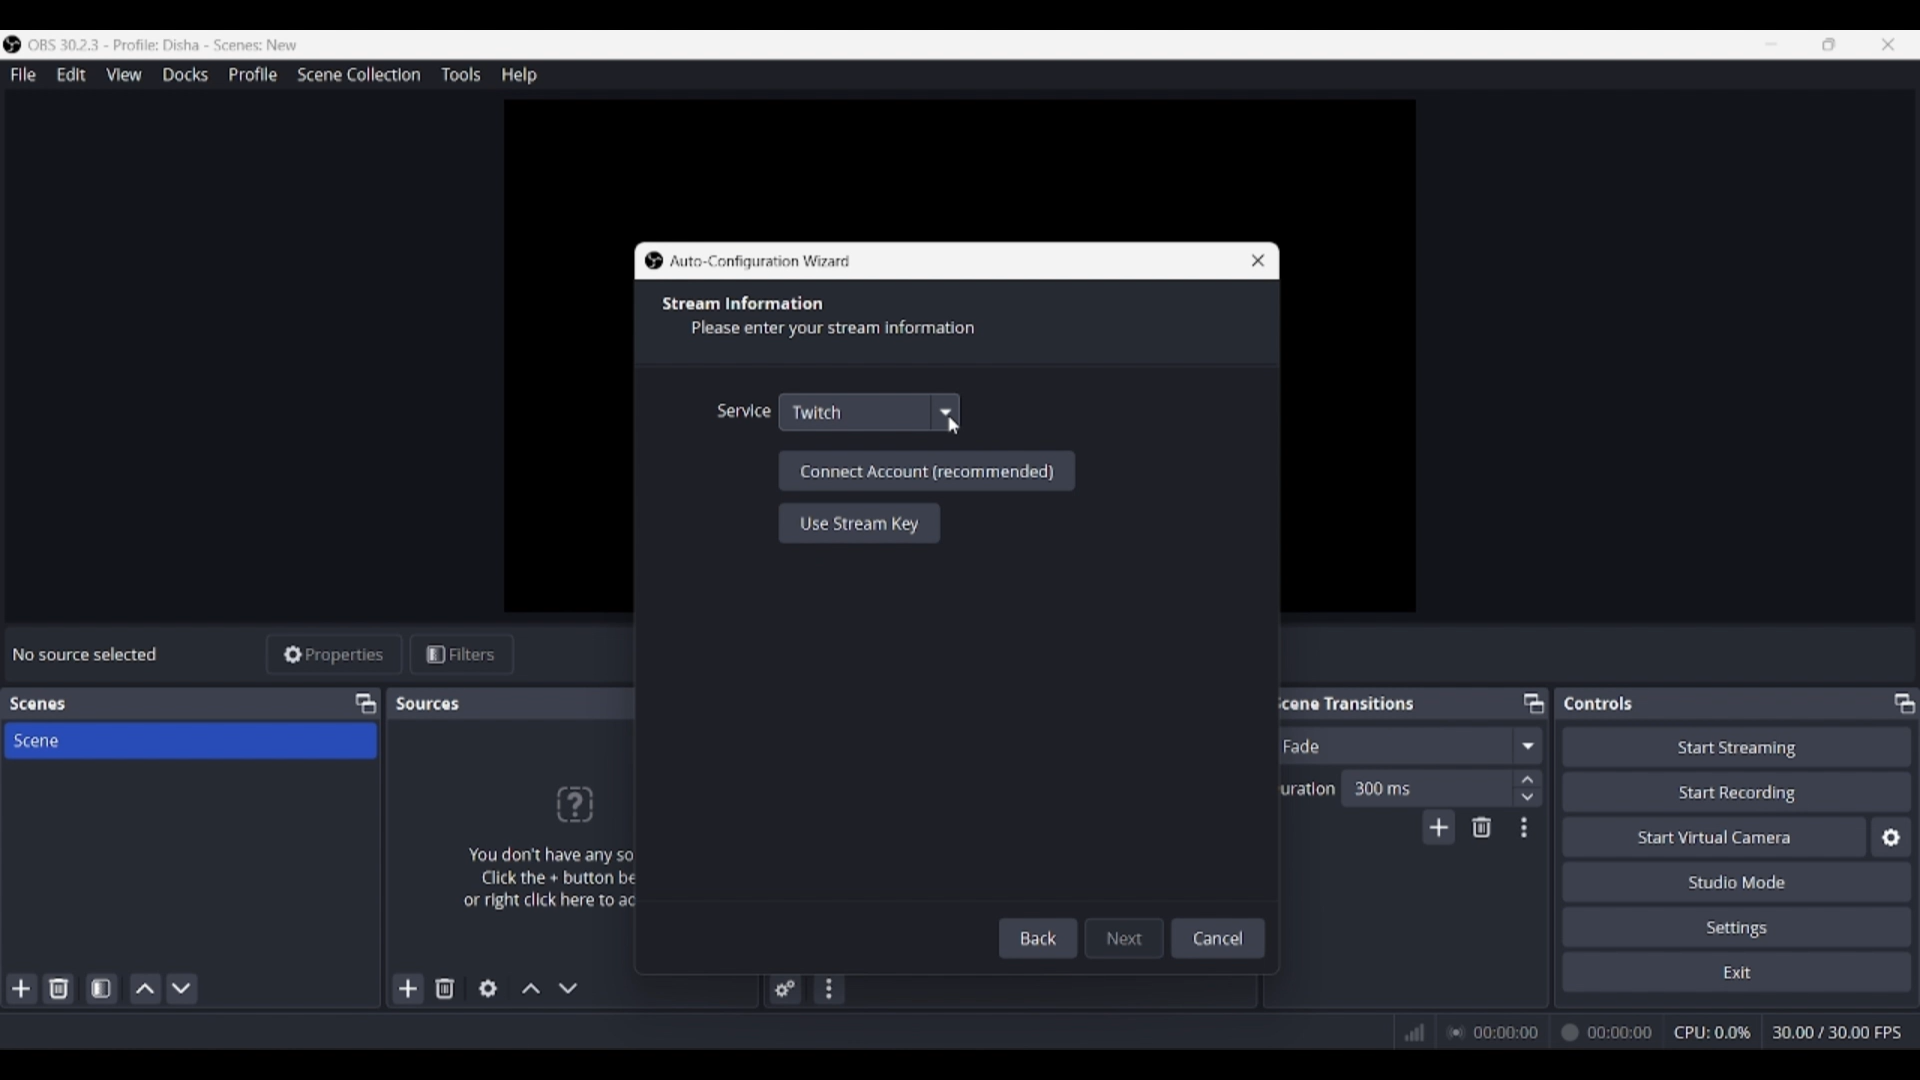 The image size is (1920, 1080). Describe the element at coordinates (1737, 971) in the screenshot. I see `Exit` at that location.